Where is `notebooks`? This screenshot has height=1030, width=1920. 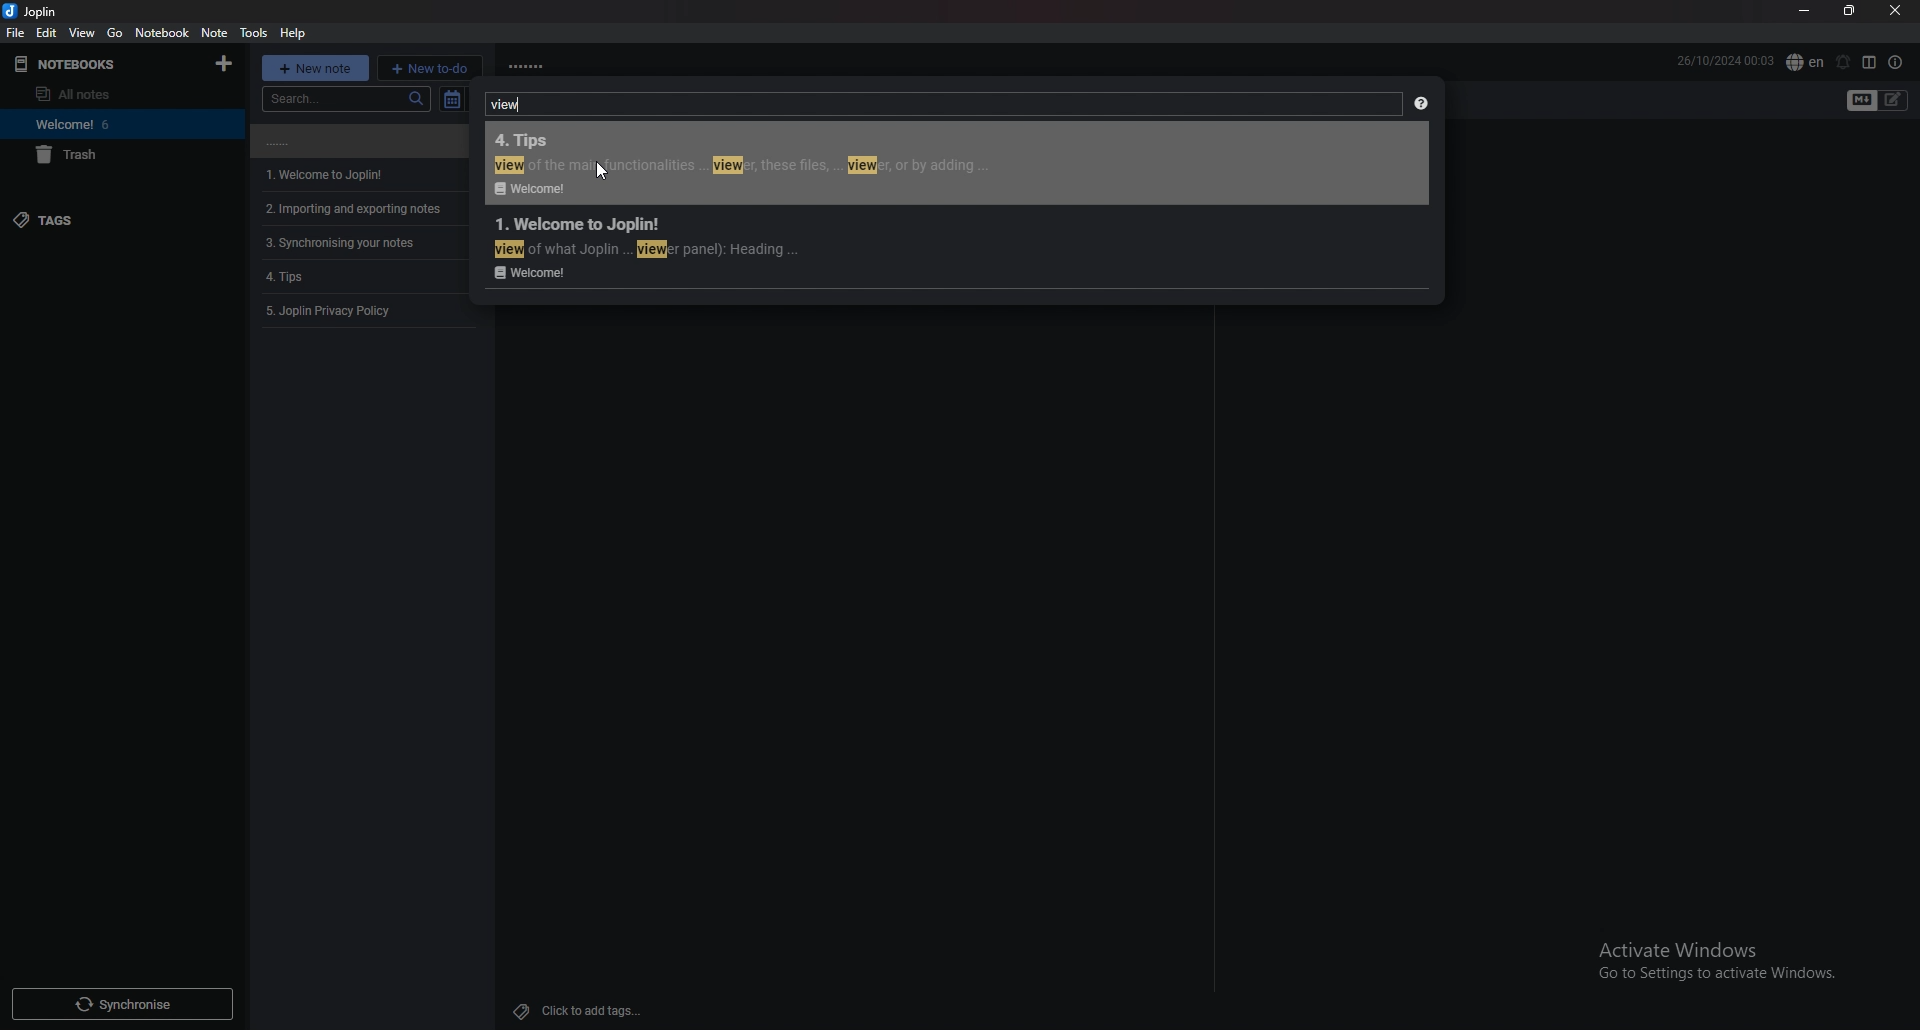 notebooks is located at coordinates (120, 64).